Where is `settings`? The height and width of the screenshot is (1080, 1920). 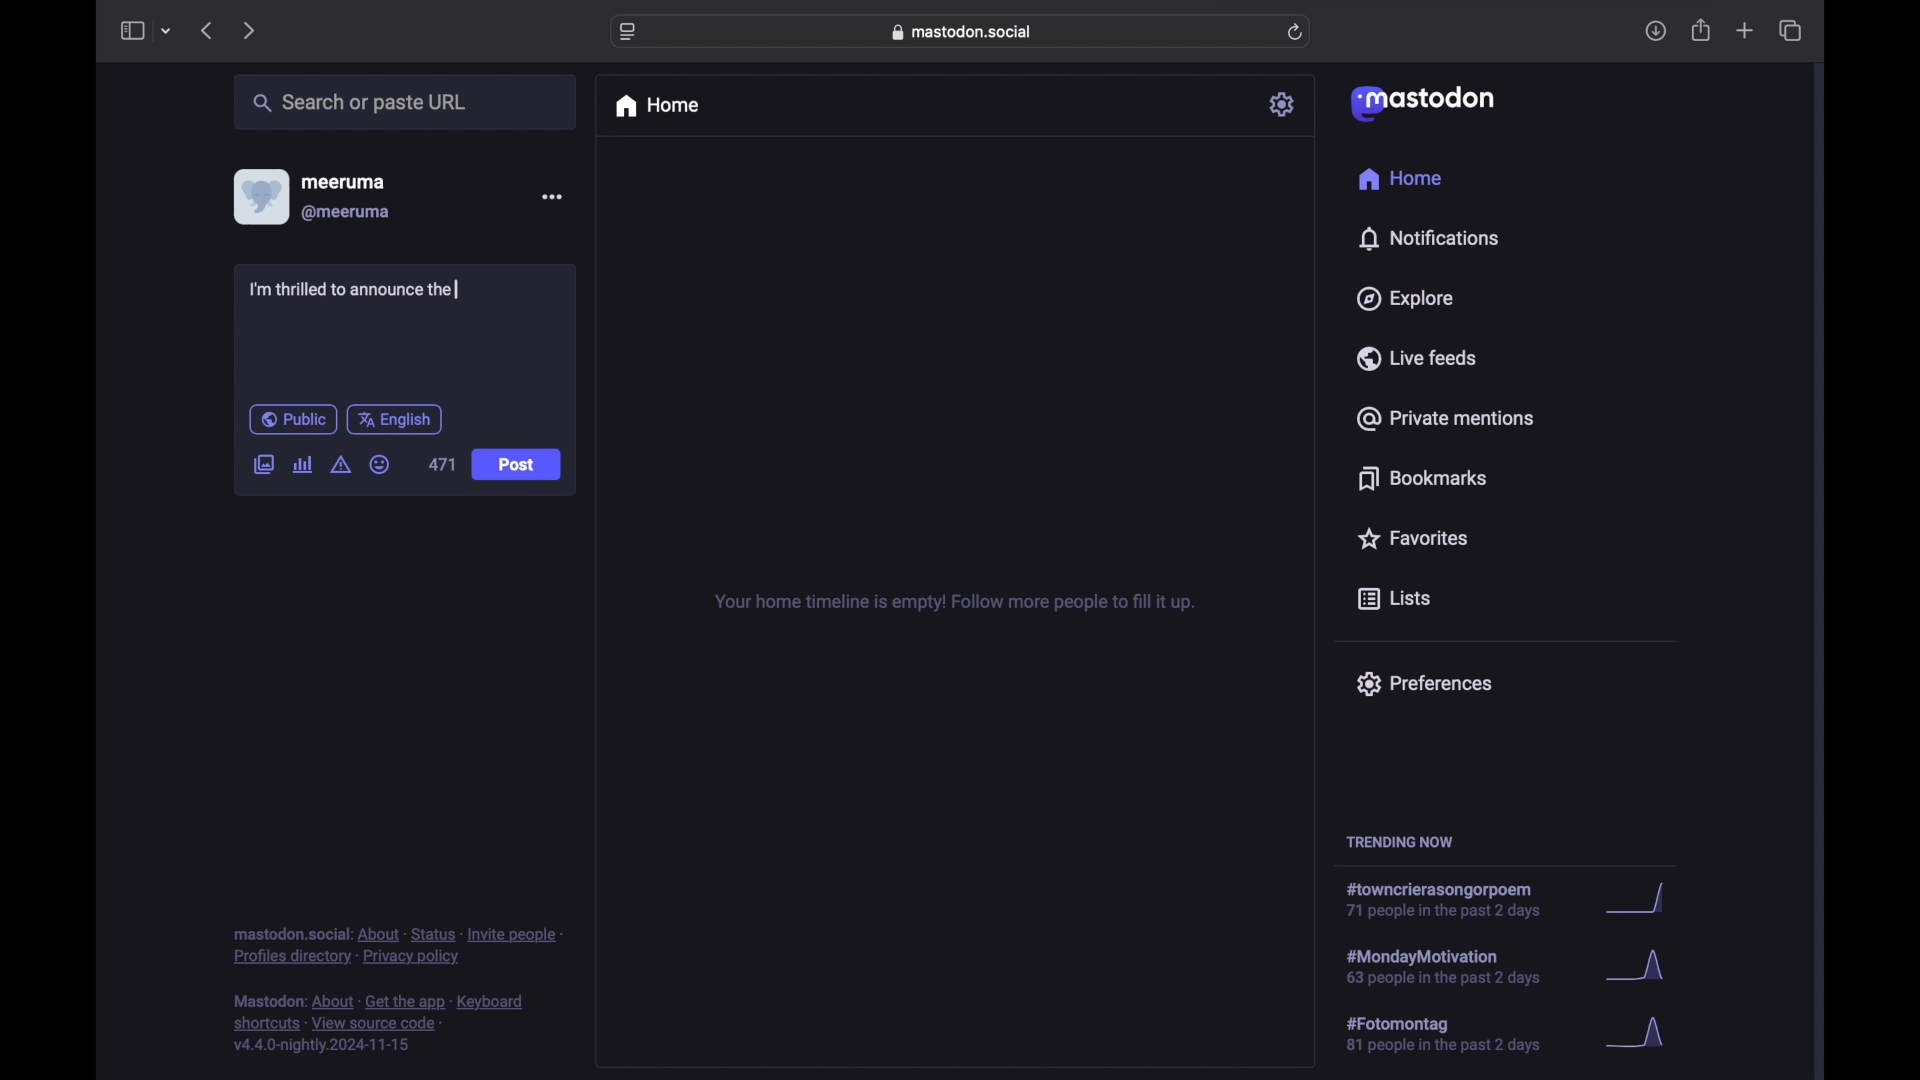 settings is located at coordinates (1283, 104).